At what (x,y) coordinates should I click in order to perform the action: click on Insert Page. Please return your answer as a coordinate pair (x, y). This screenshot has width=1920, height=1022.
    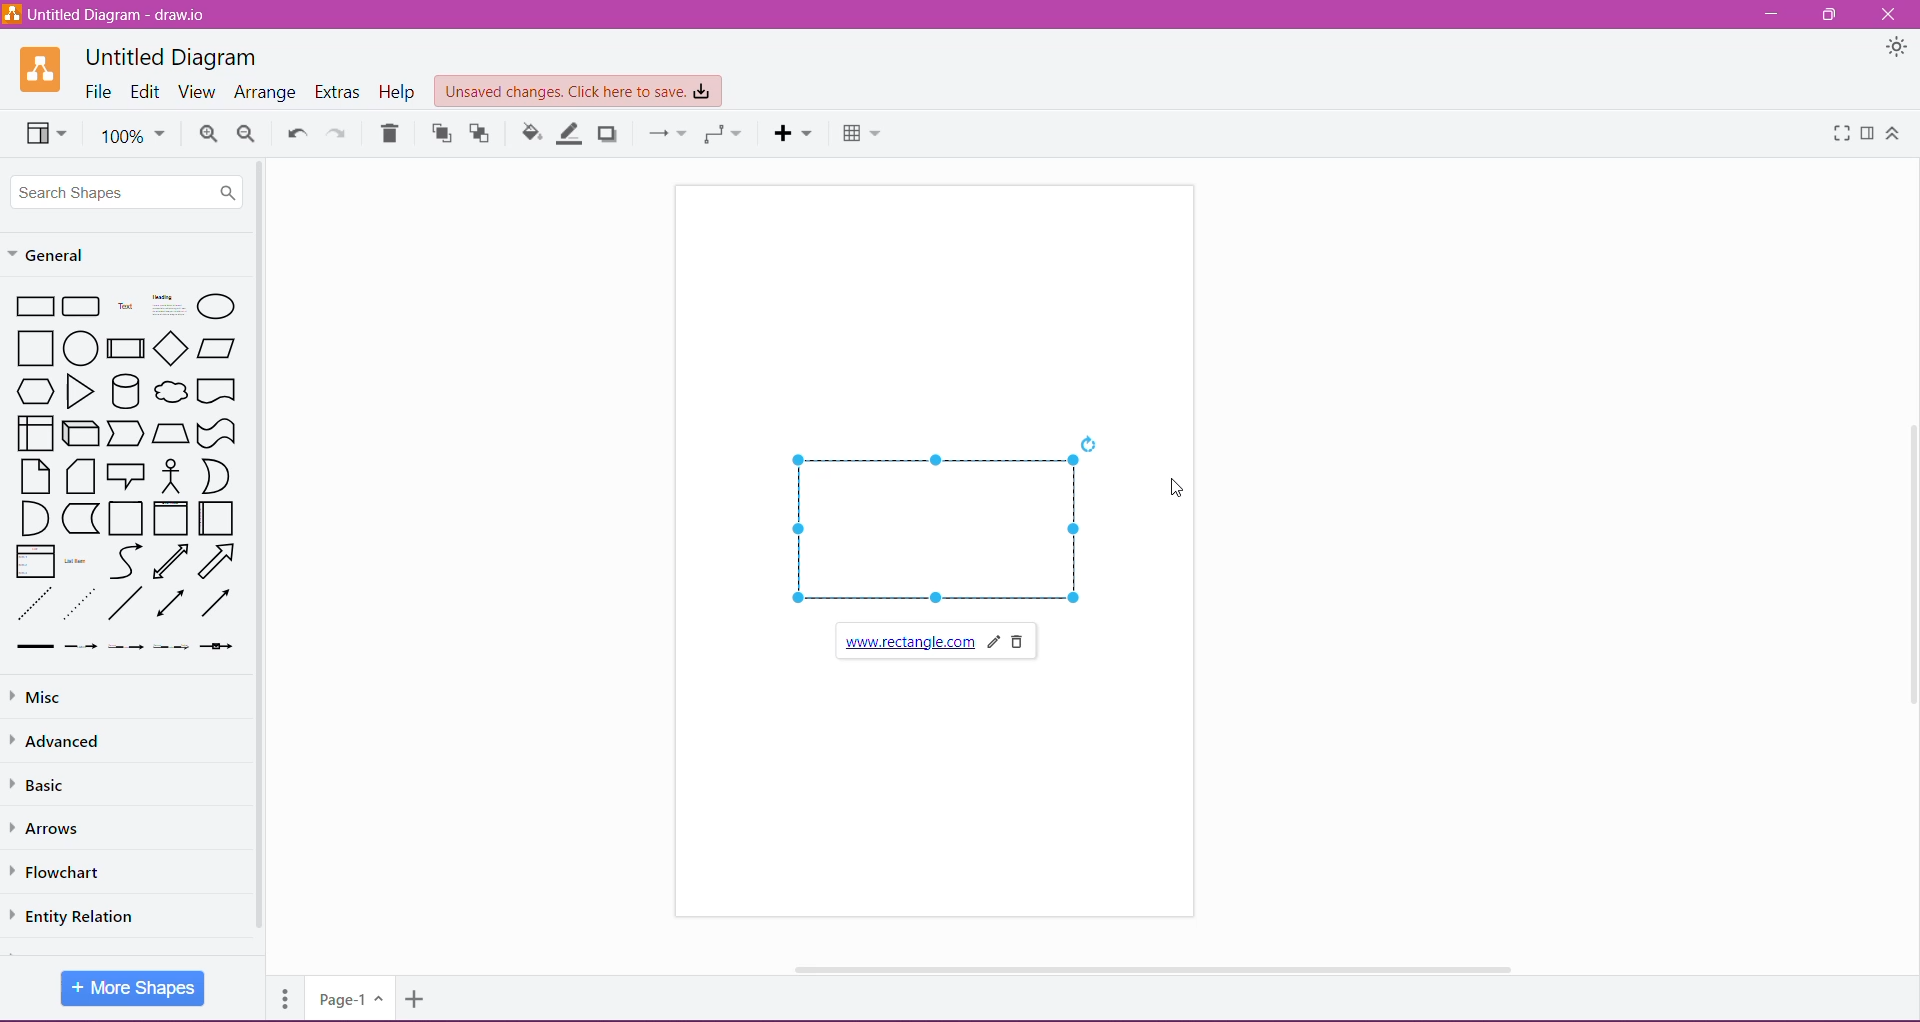
    Looking at the image, I should click on (418, 999).